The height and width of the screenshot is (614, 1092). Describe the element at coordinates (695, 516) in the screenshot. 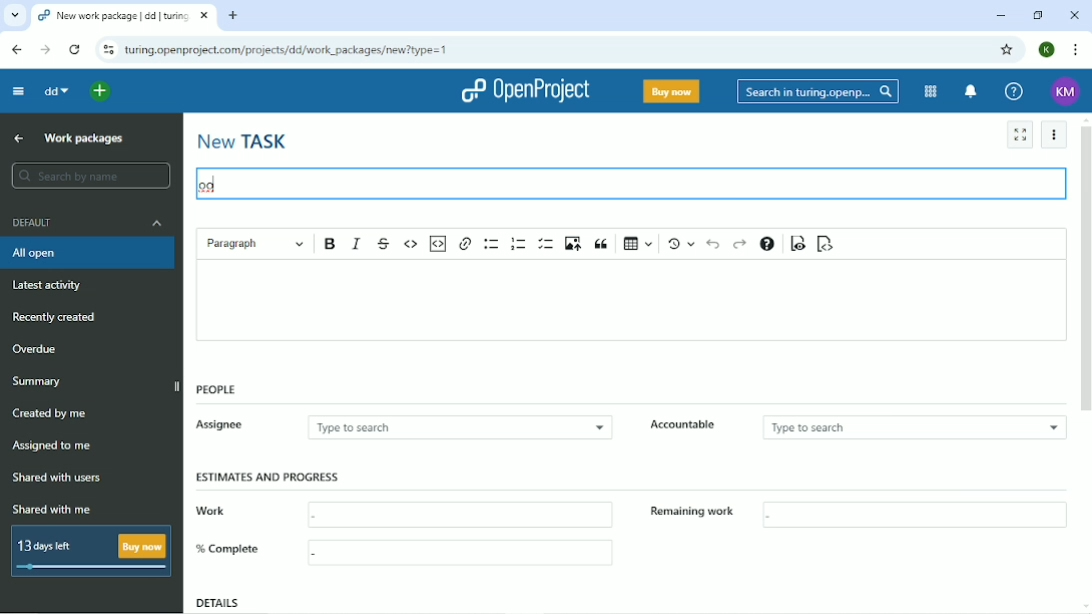

I see `Remaining work` at that location.